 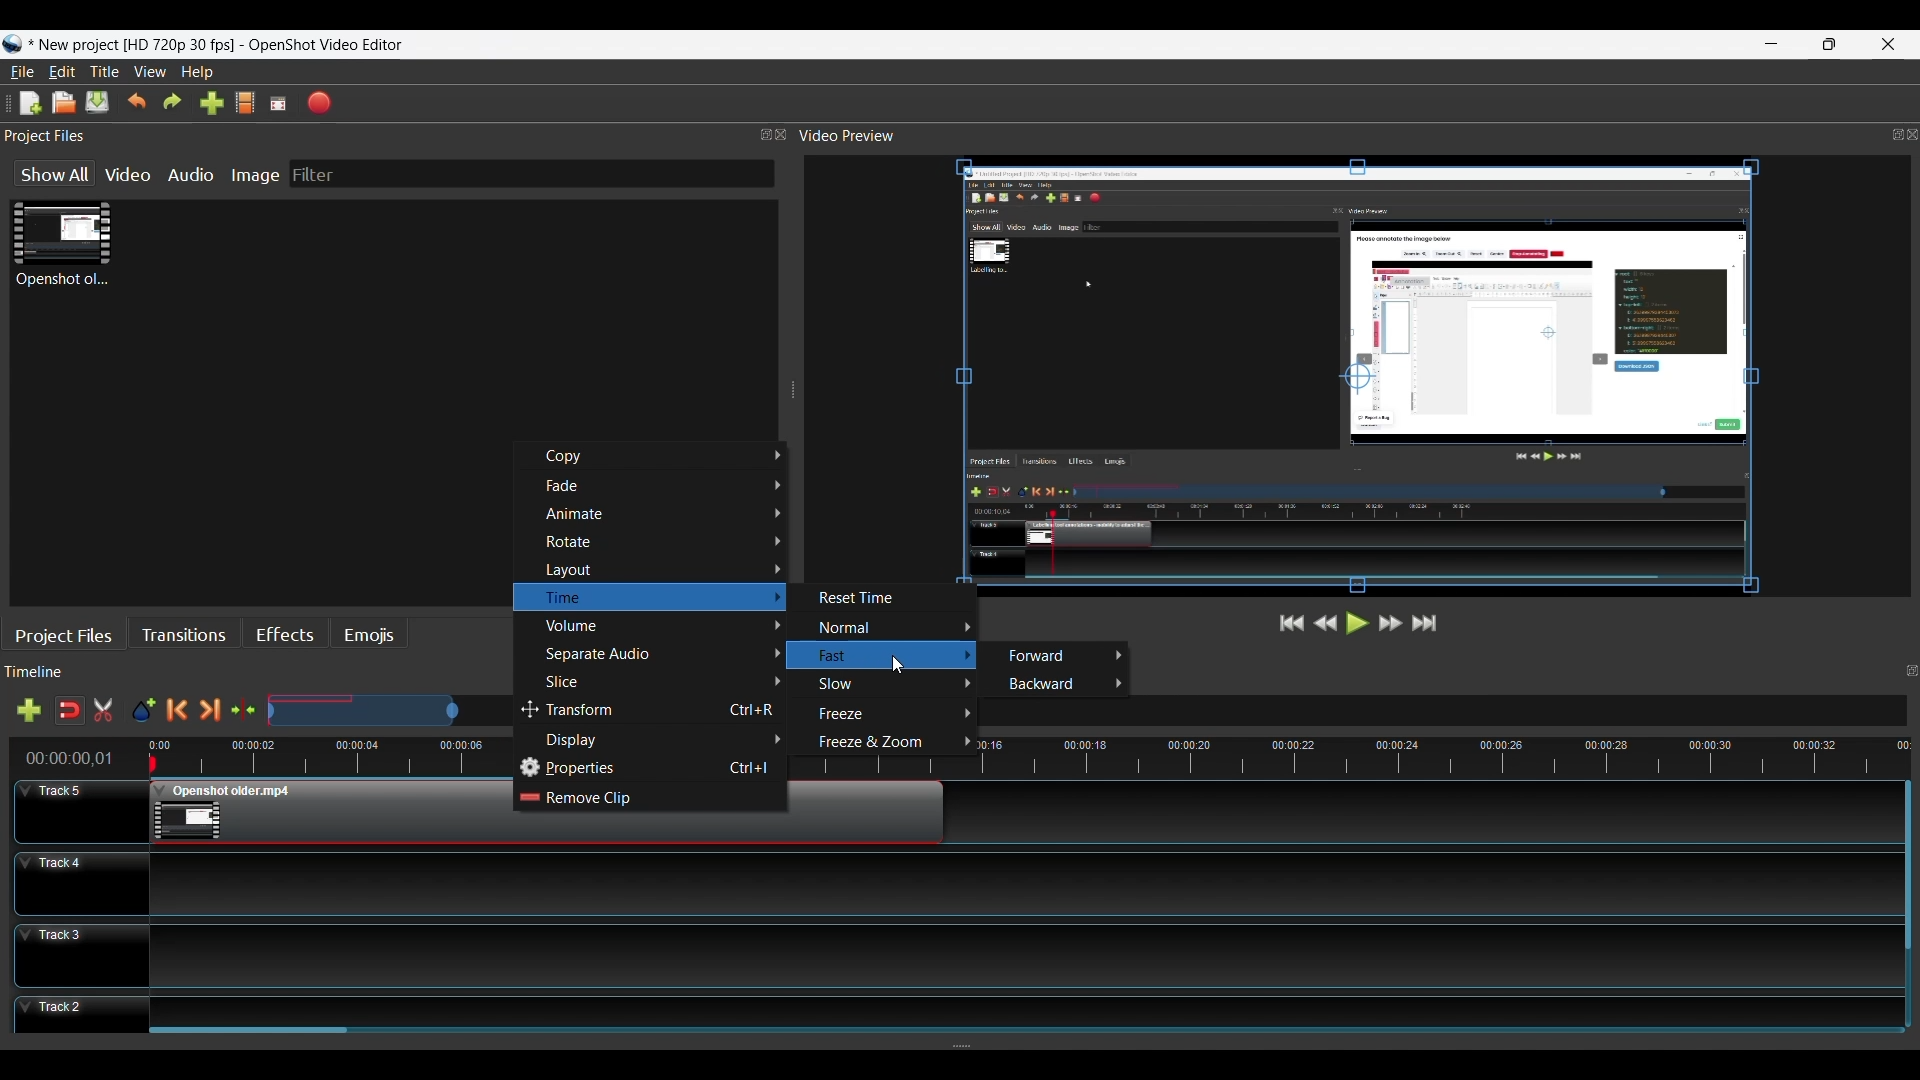 What do you see at coordinates (98, 103) in the screenshot?
I see `Save File` at bounding box center [98, 103].